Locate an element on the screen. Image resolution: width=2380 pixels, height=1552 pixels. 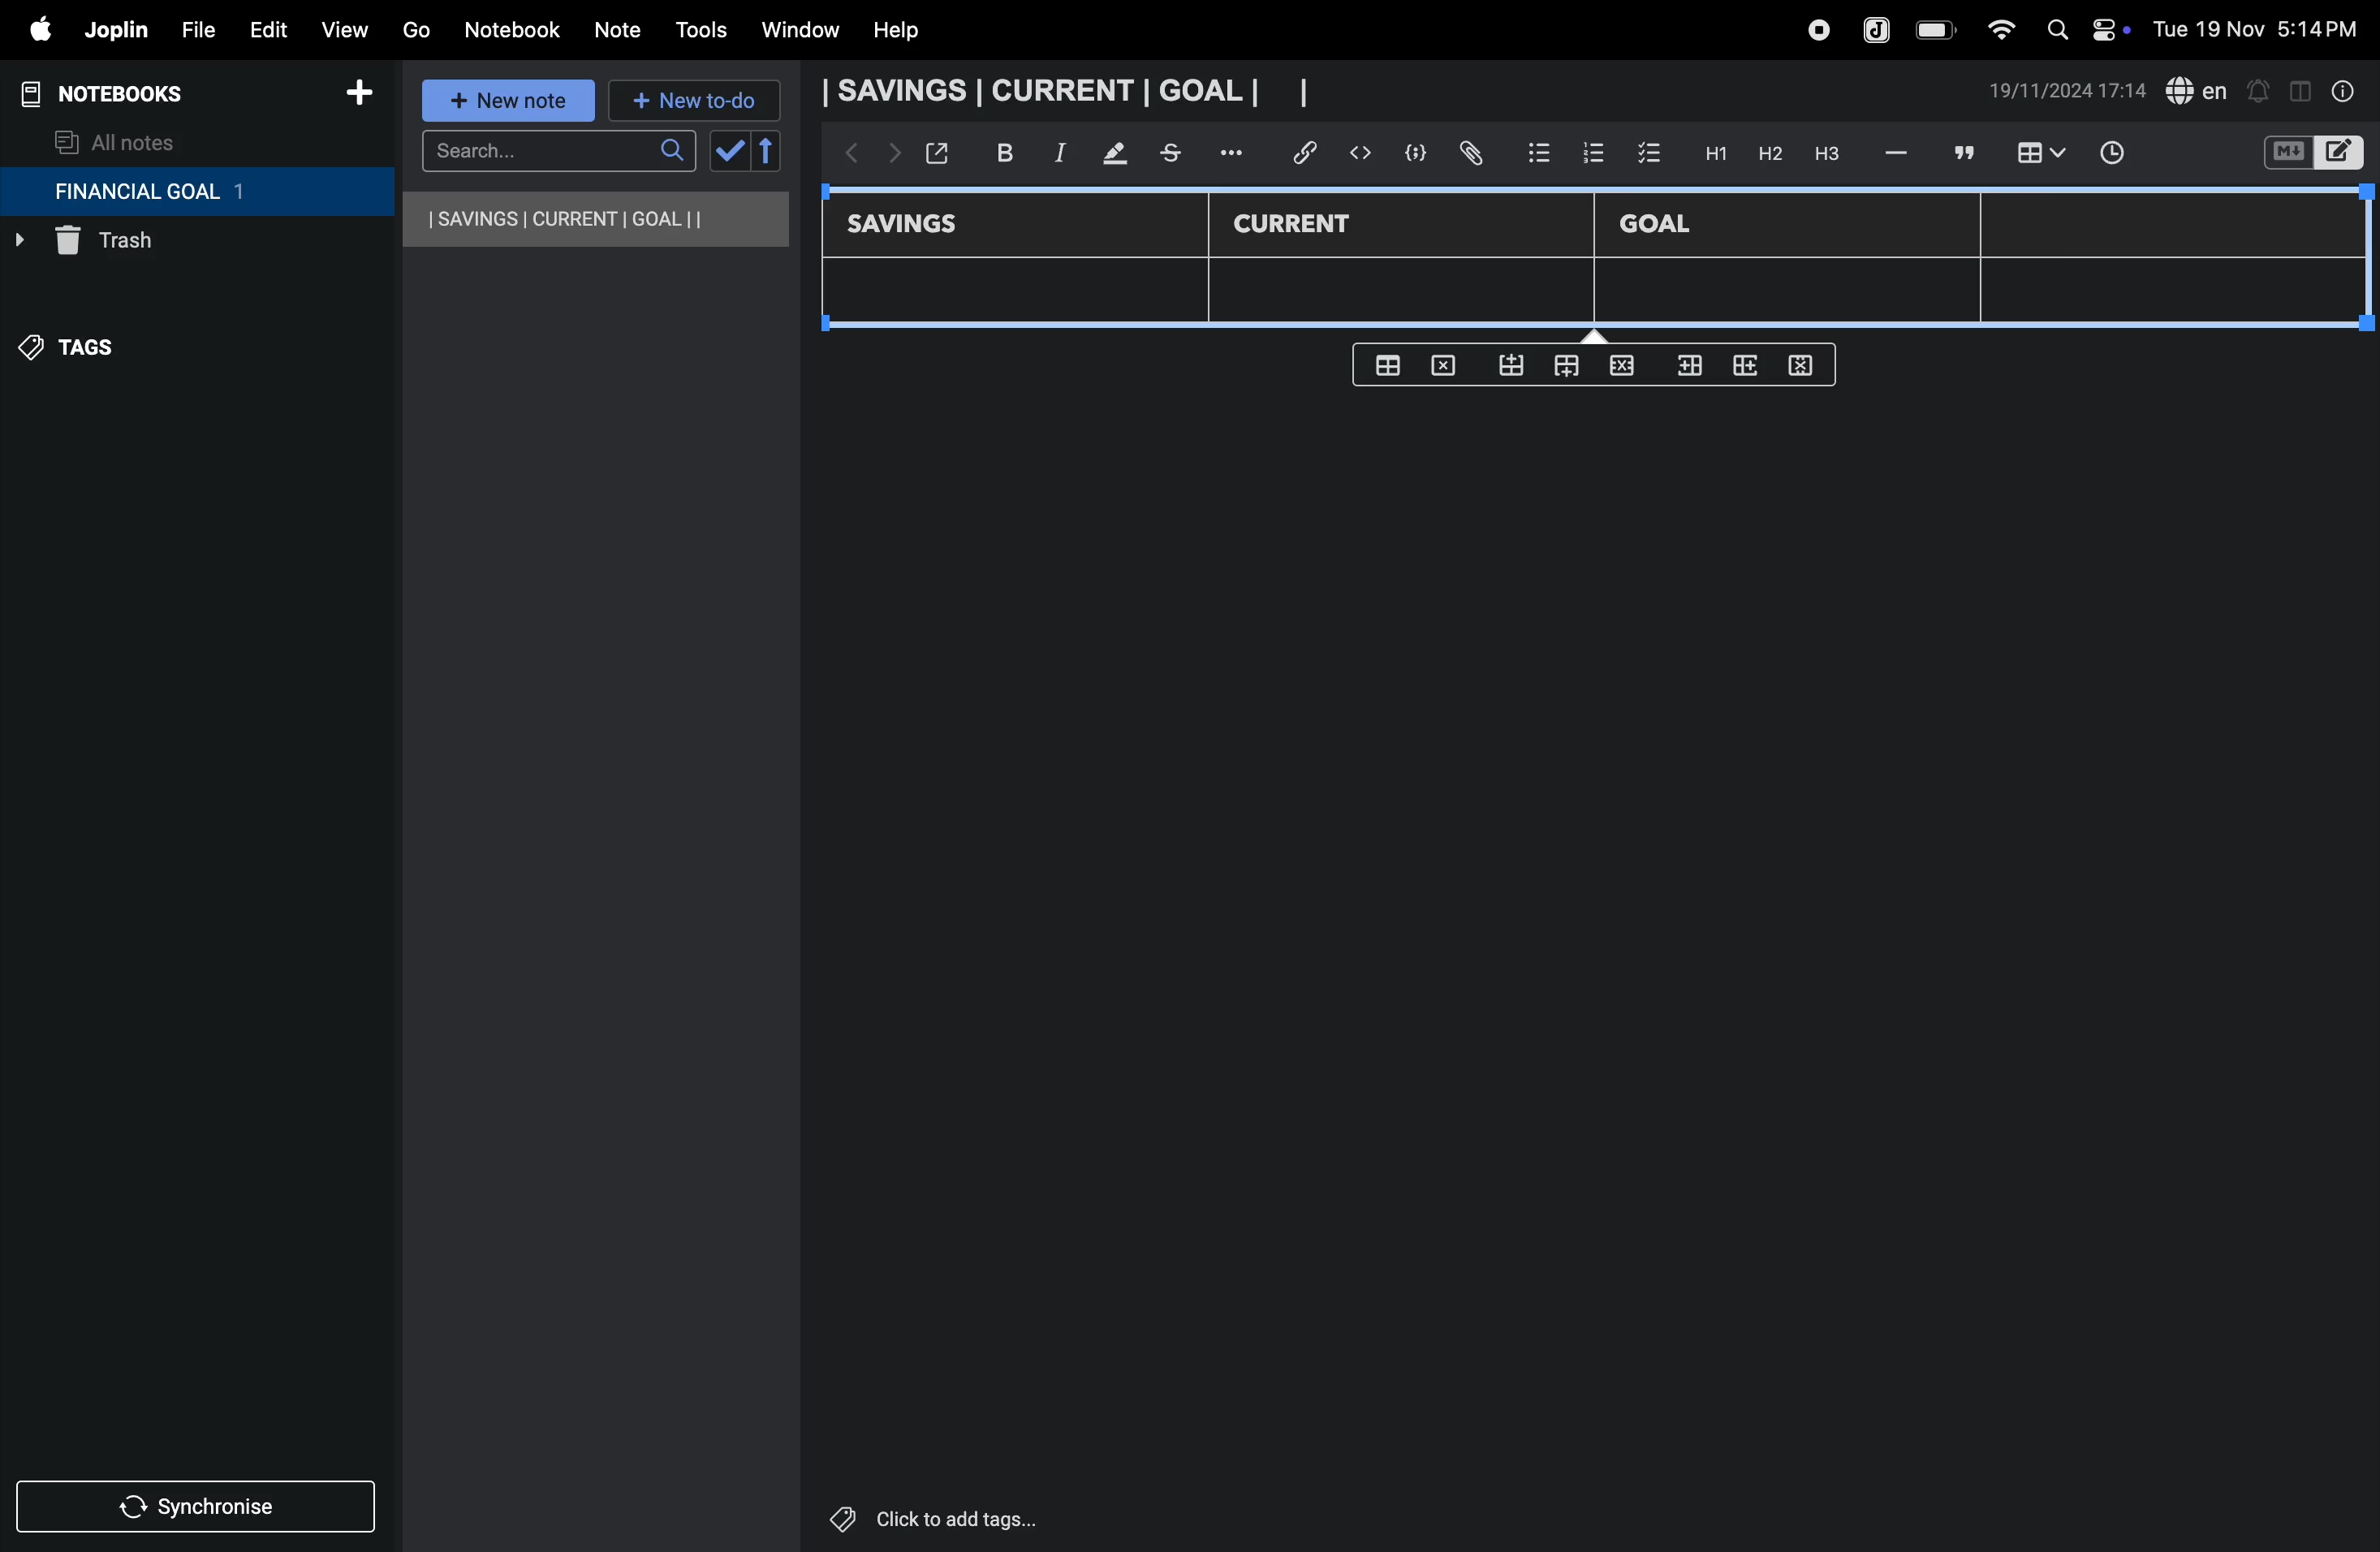
add rows is located at coordinates (1742, 371).